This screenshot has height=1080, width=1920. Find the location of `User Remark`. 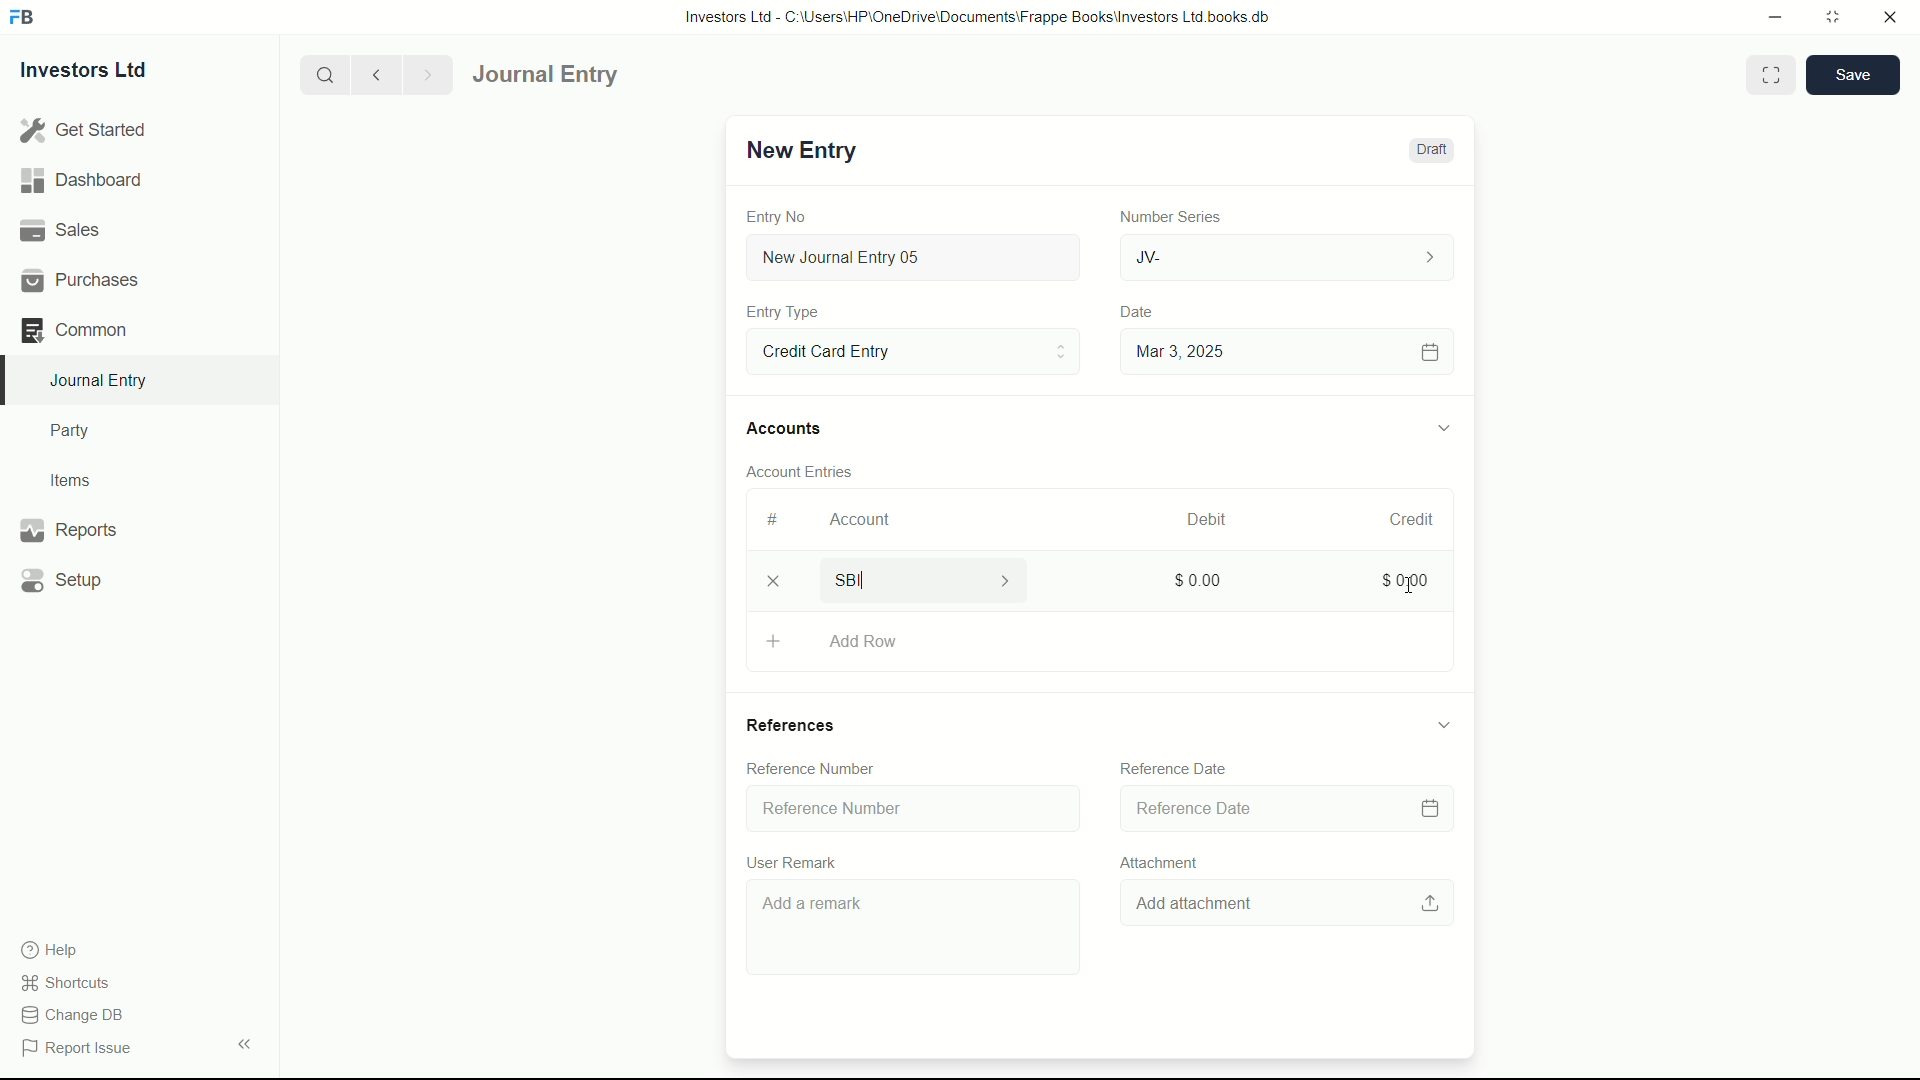

User Remark is located at coordinates (796, 859).